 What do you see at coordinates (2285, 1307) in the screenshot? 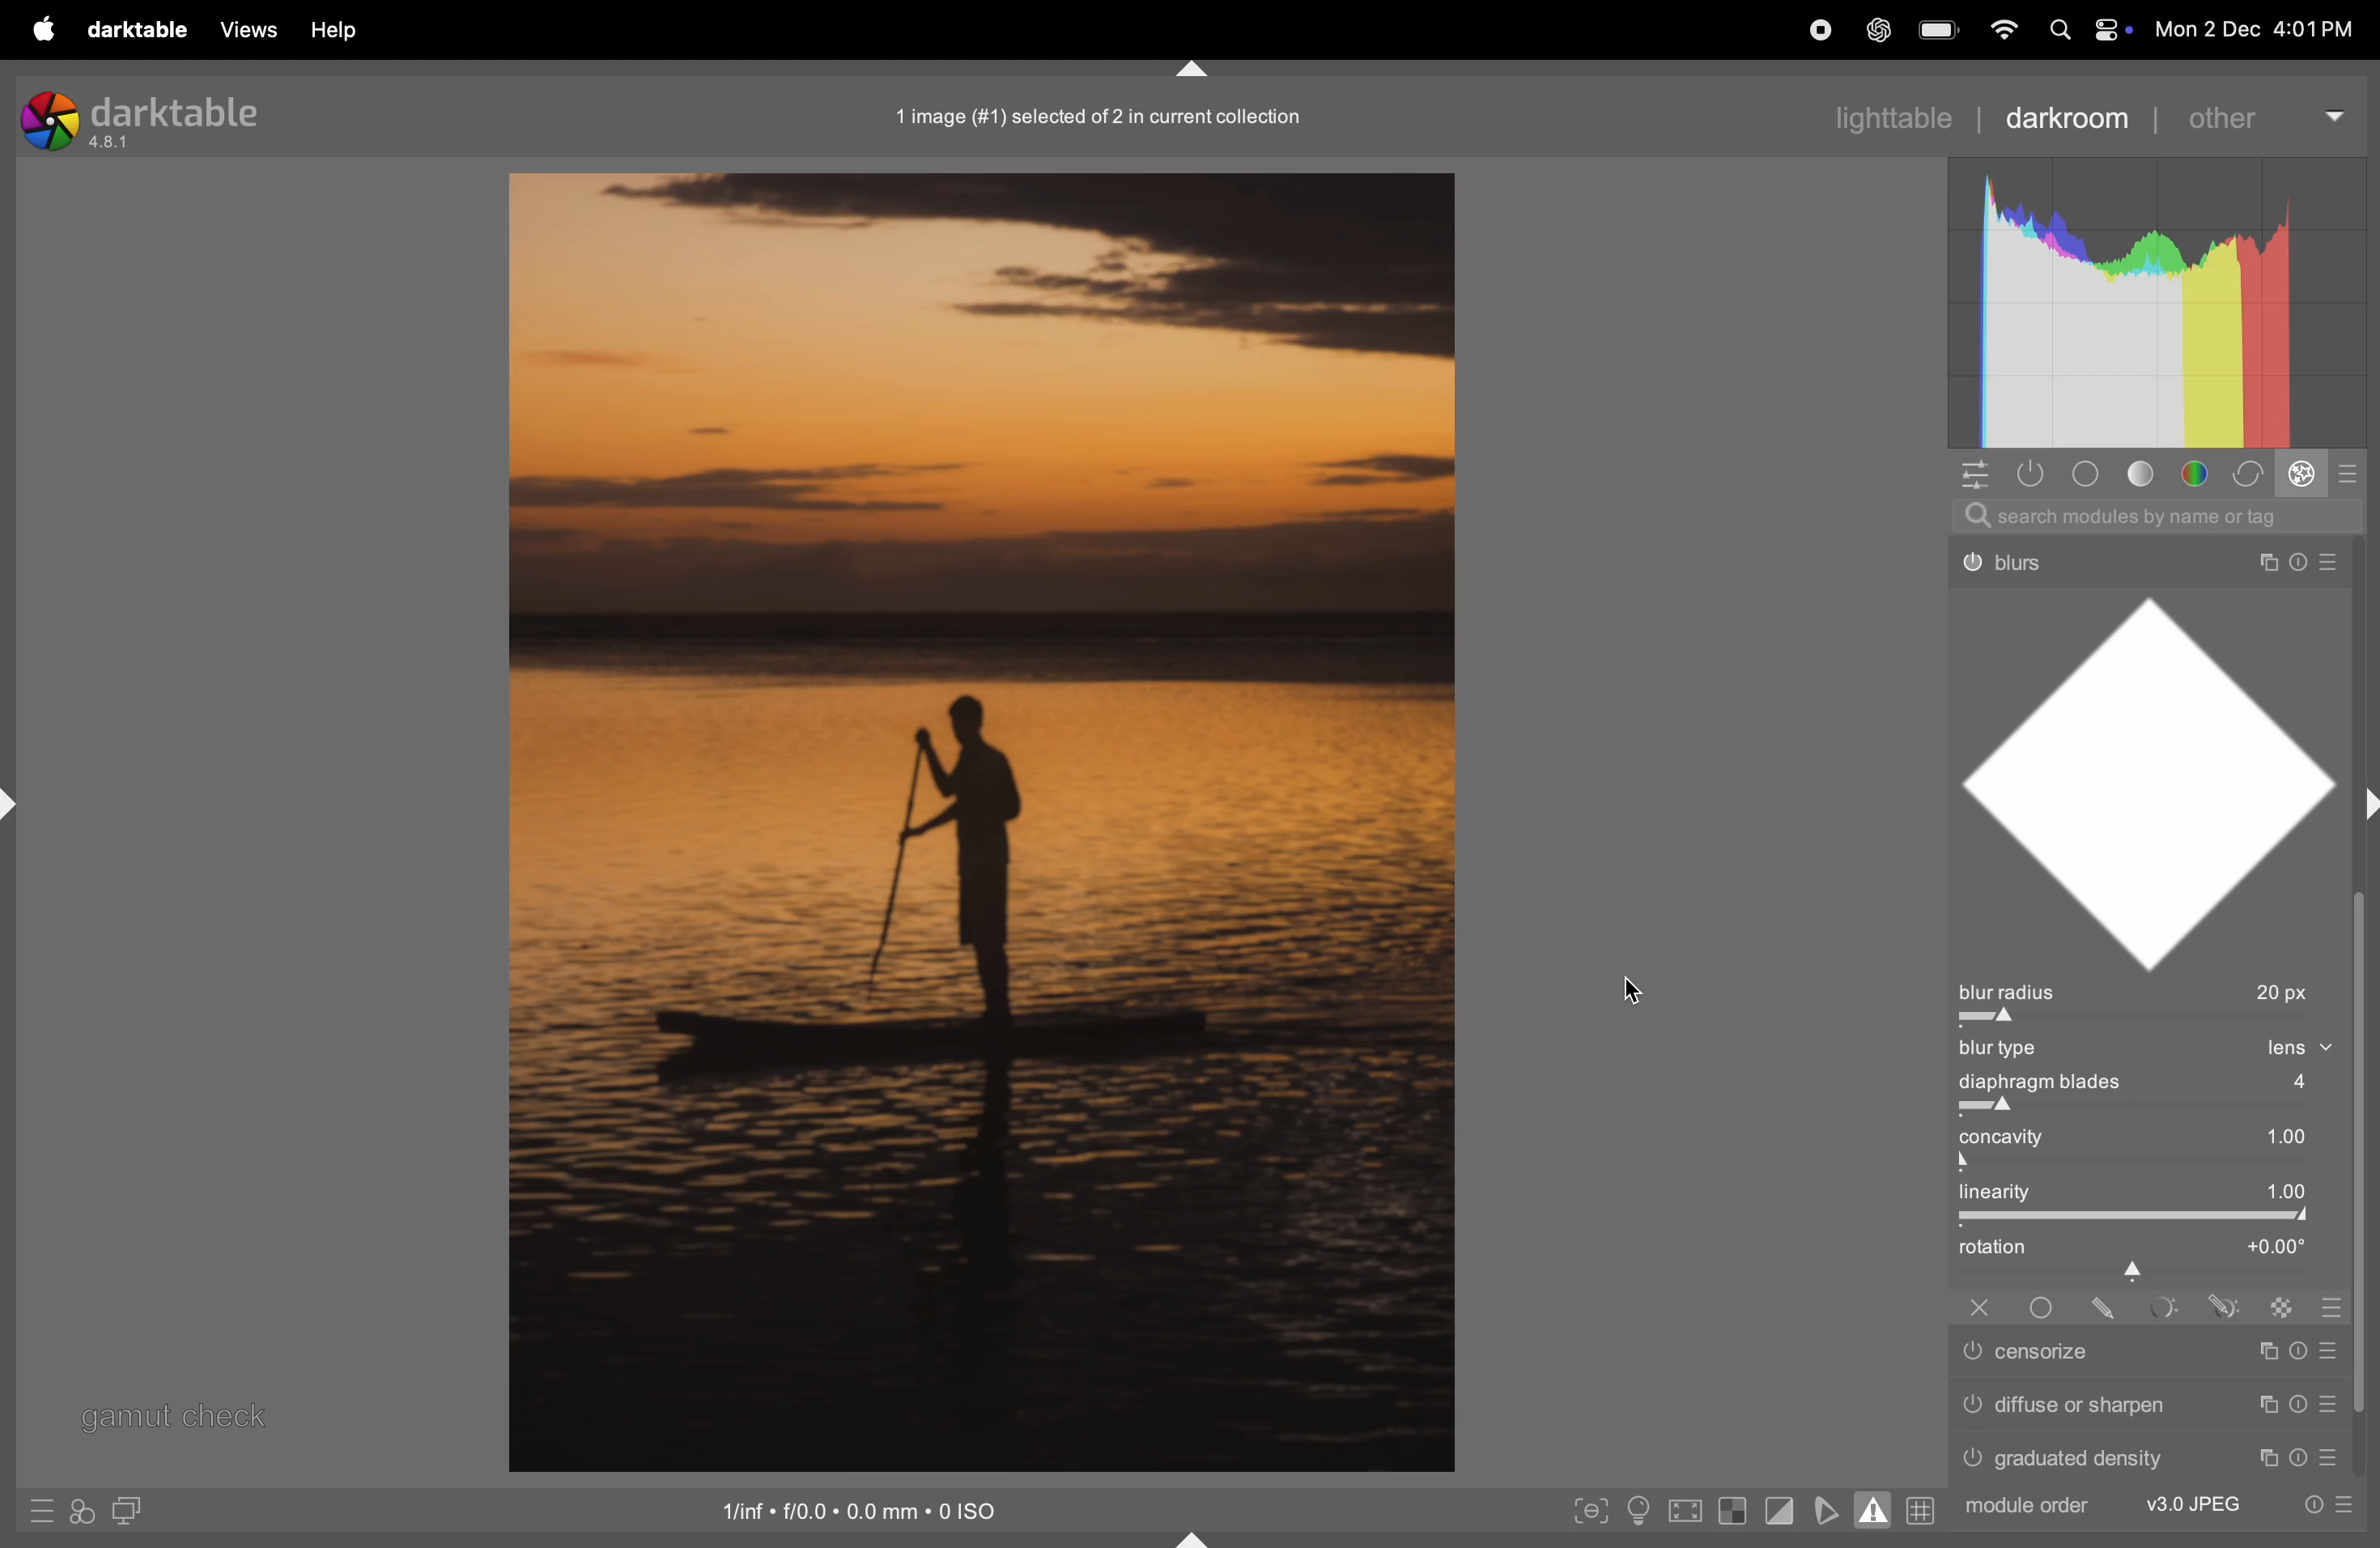
I see `` at bounding box center [2285, 1307].